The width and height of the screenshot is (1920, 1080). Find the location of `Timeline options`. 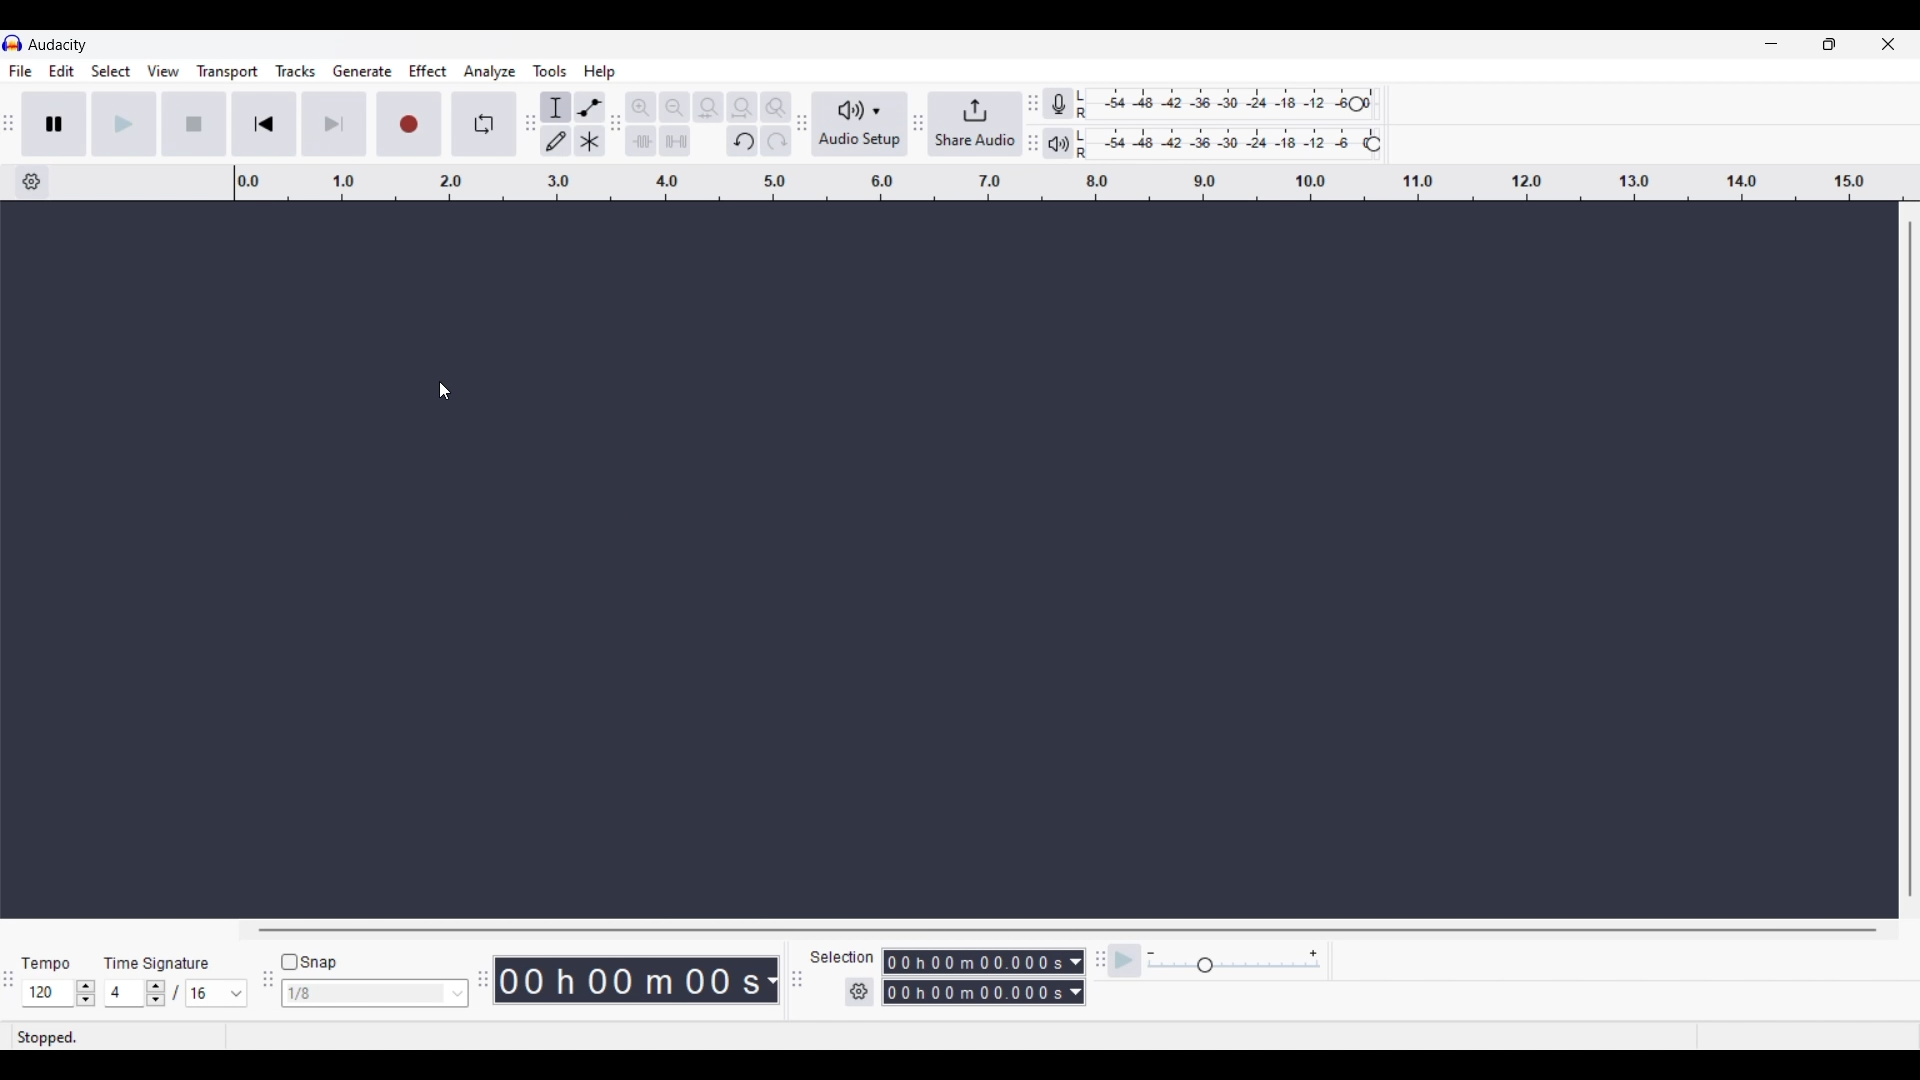

Timeline options is located at coordinates (31, 182).